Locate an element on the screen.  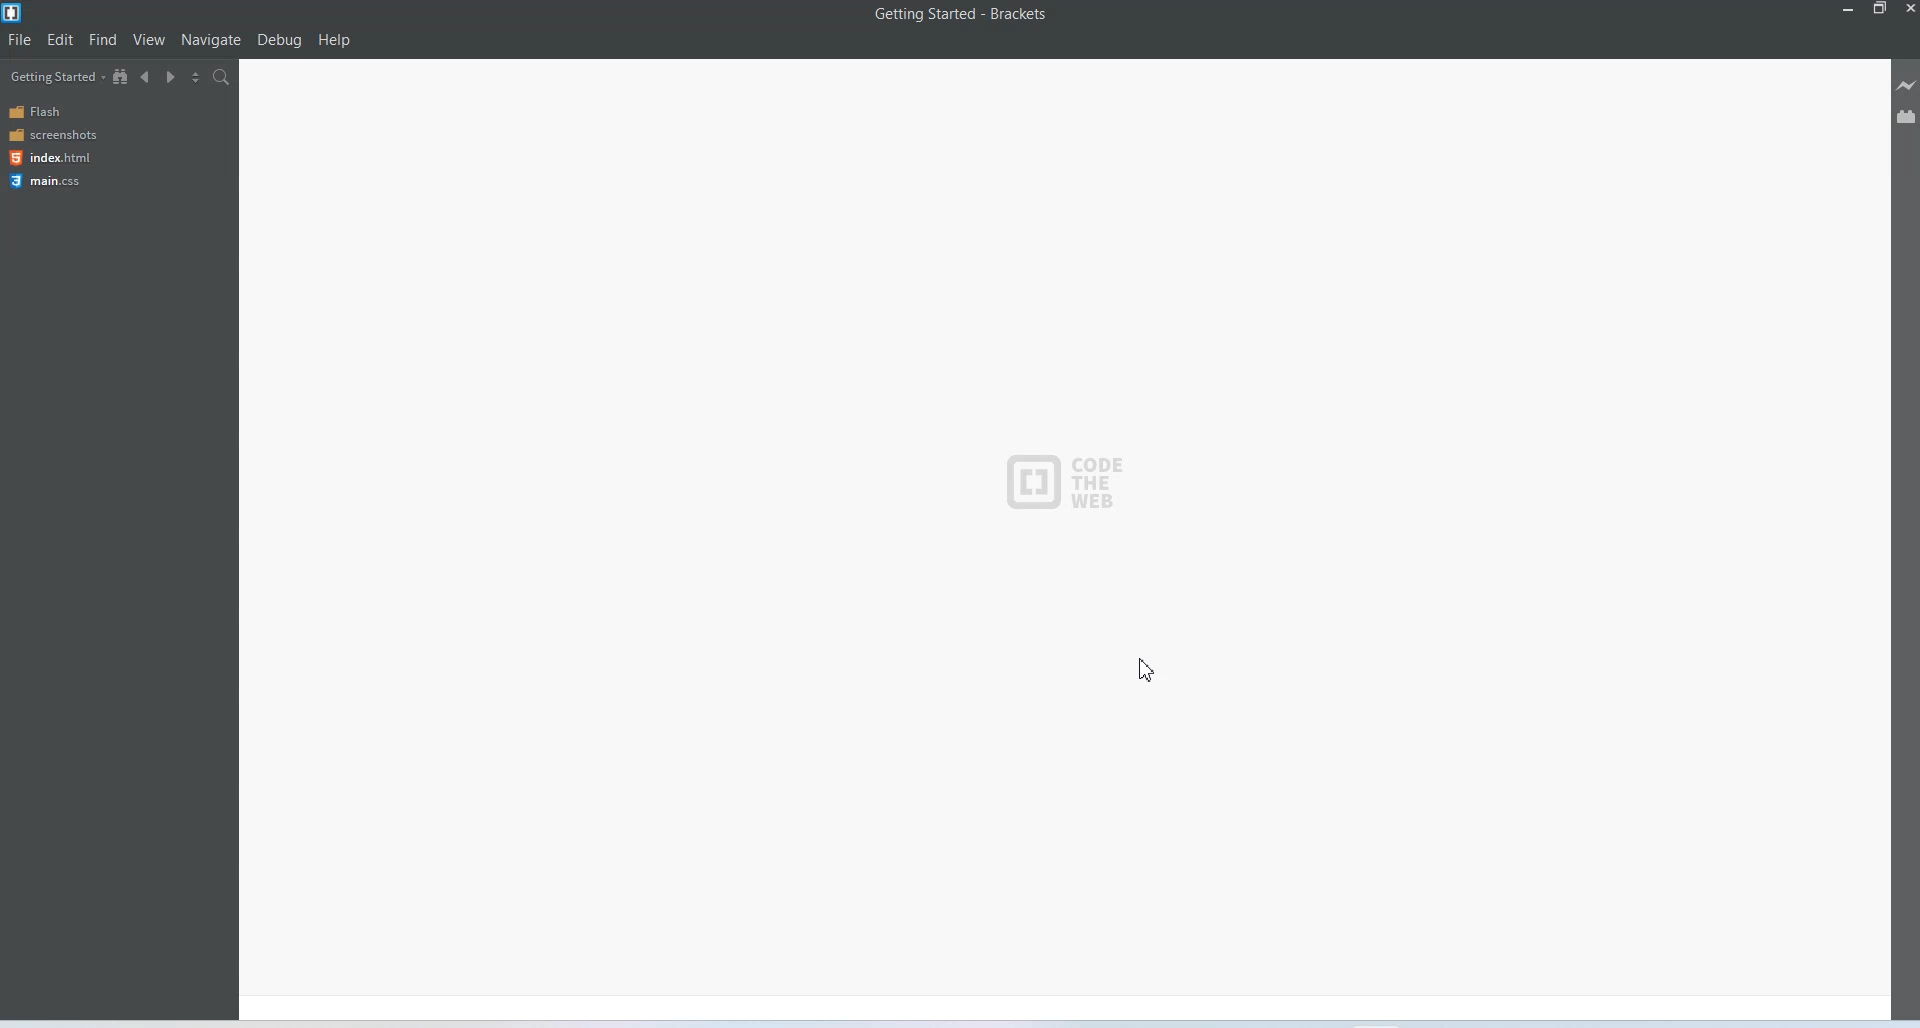
Getting Started - Bracekts is located at coordinates (966, 15).